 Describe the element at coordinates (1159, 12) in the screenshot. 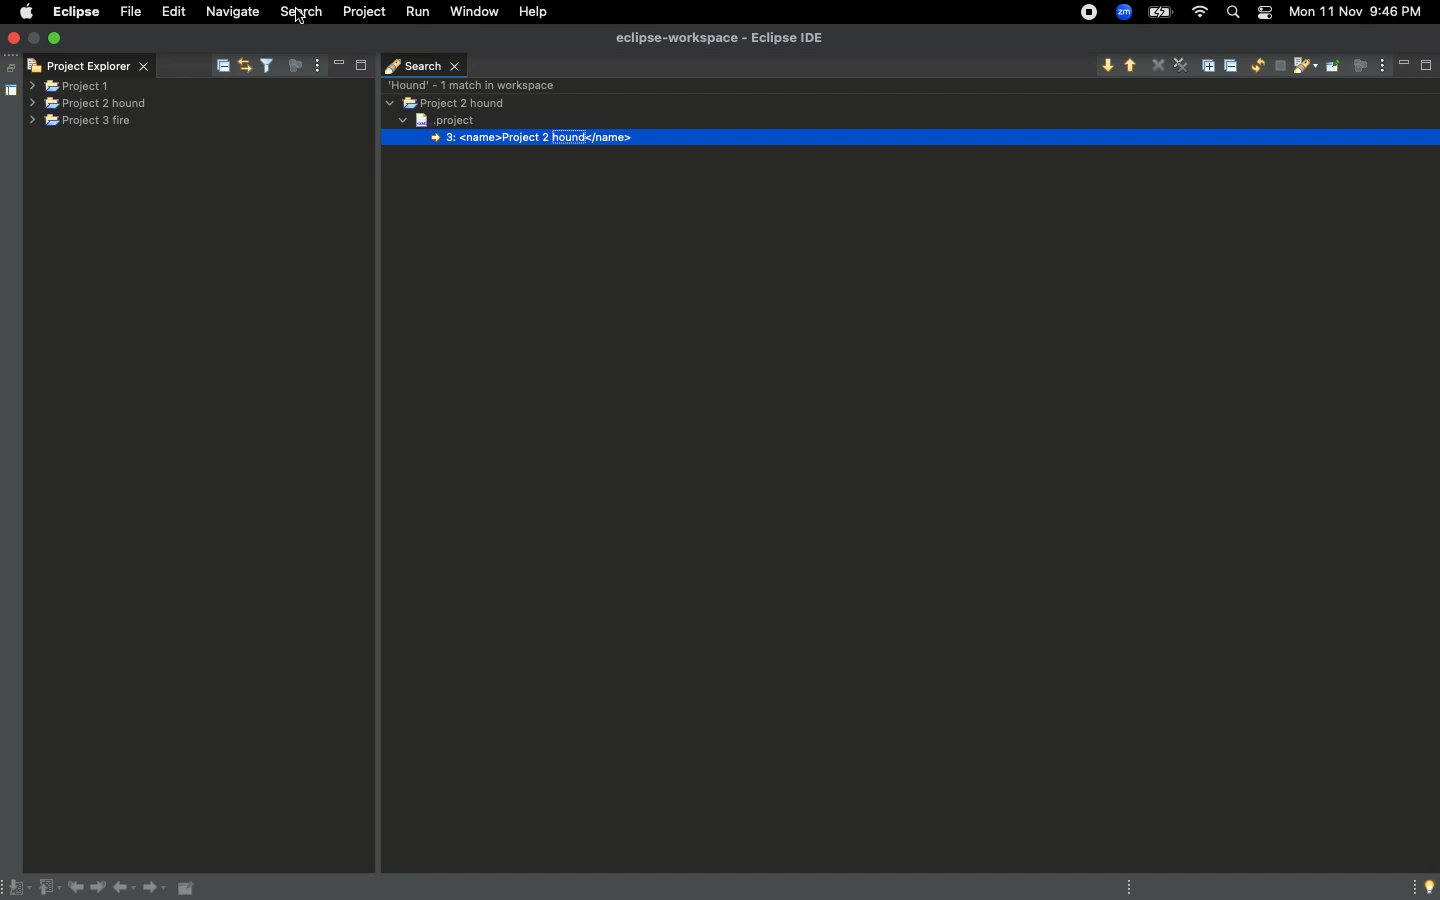

I see `Charge` at that location.